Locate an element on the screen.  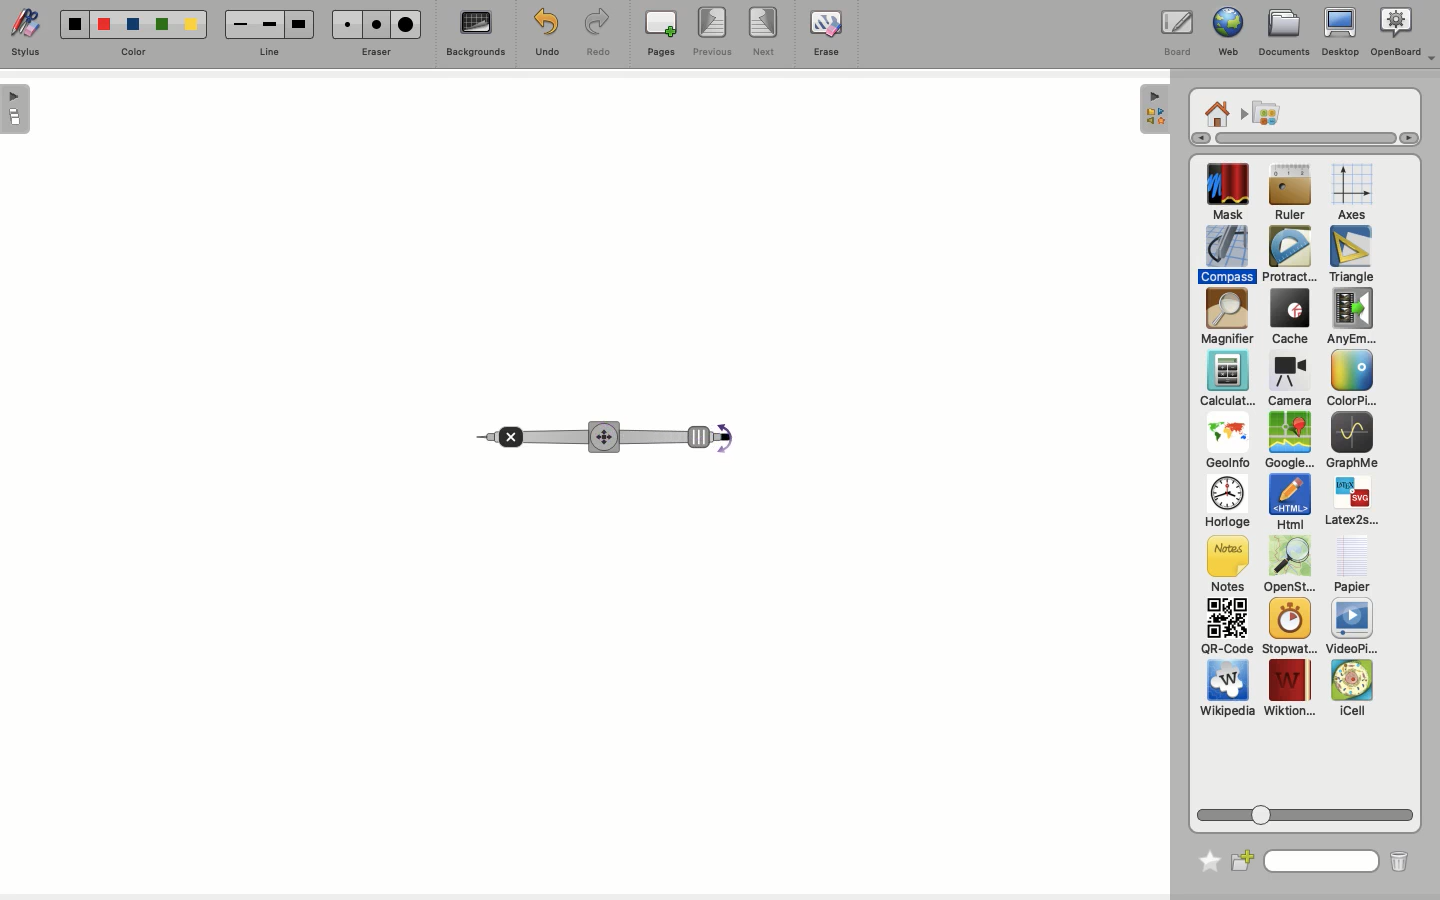
Backgrounds is located at coordinates (473, 36).